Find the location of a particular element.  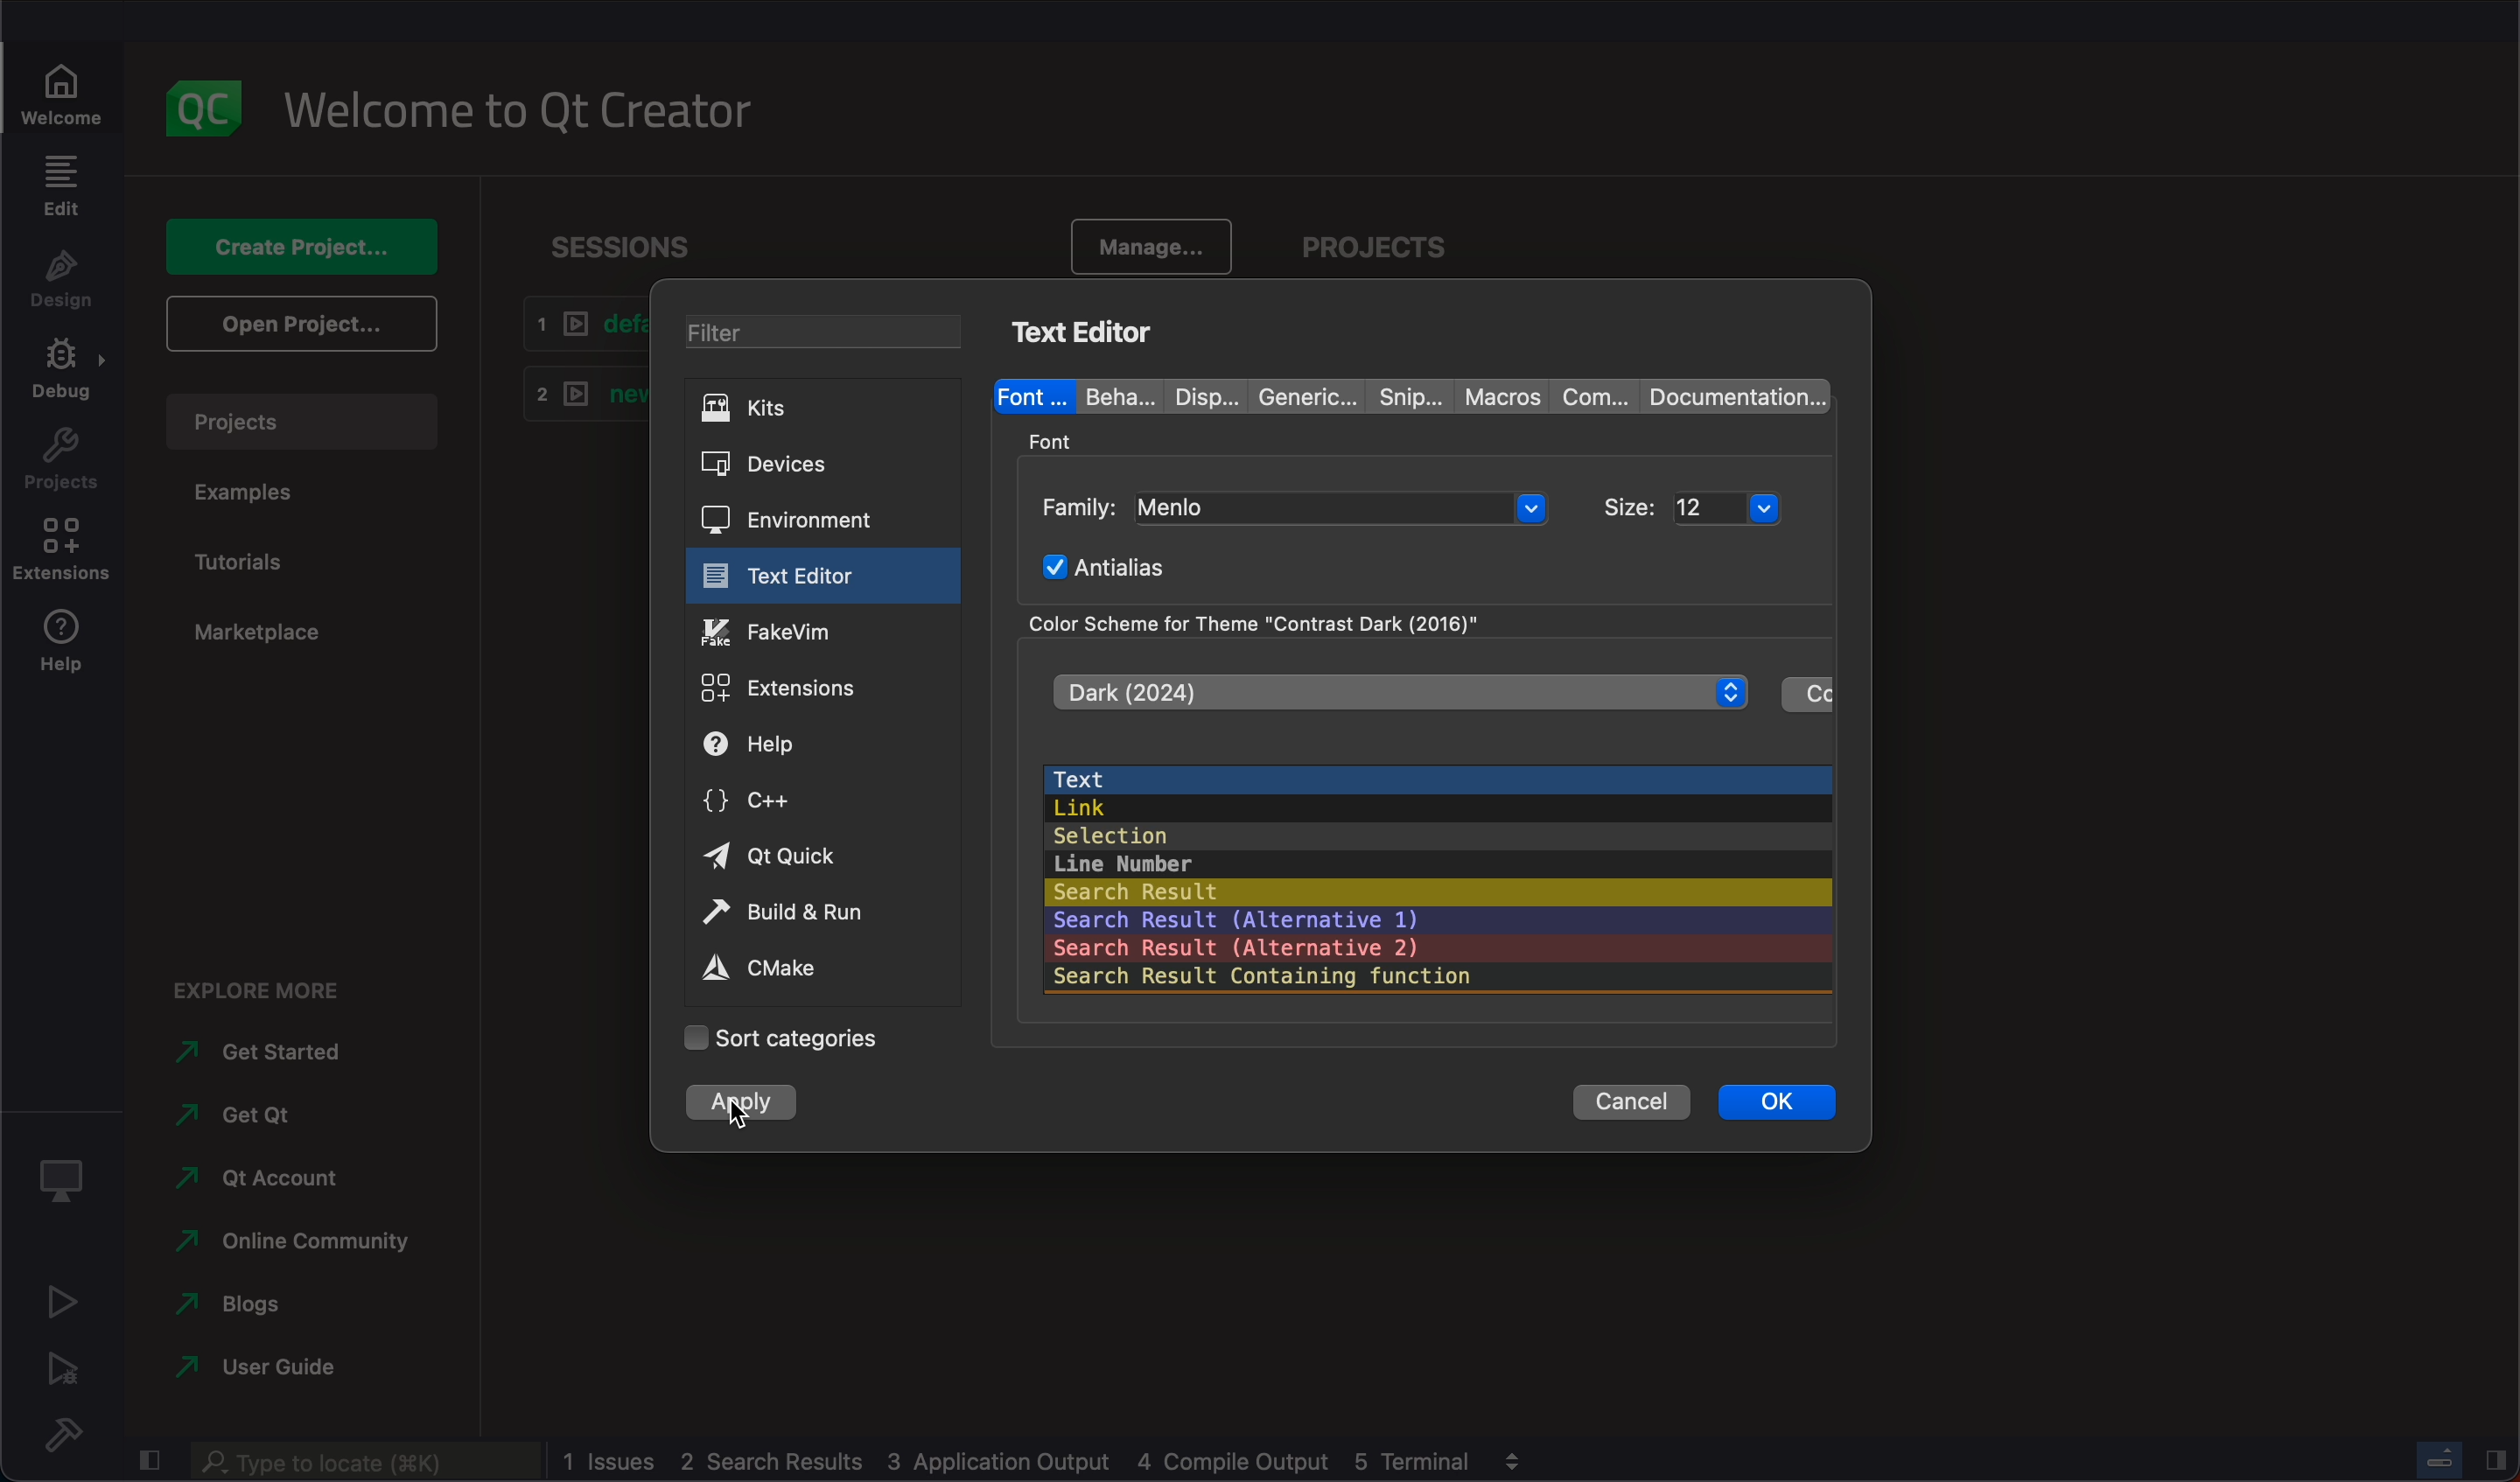

blogs is located at coordinates (230, 1306).